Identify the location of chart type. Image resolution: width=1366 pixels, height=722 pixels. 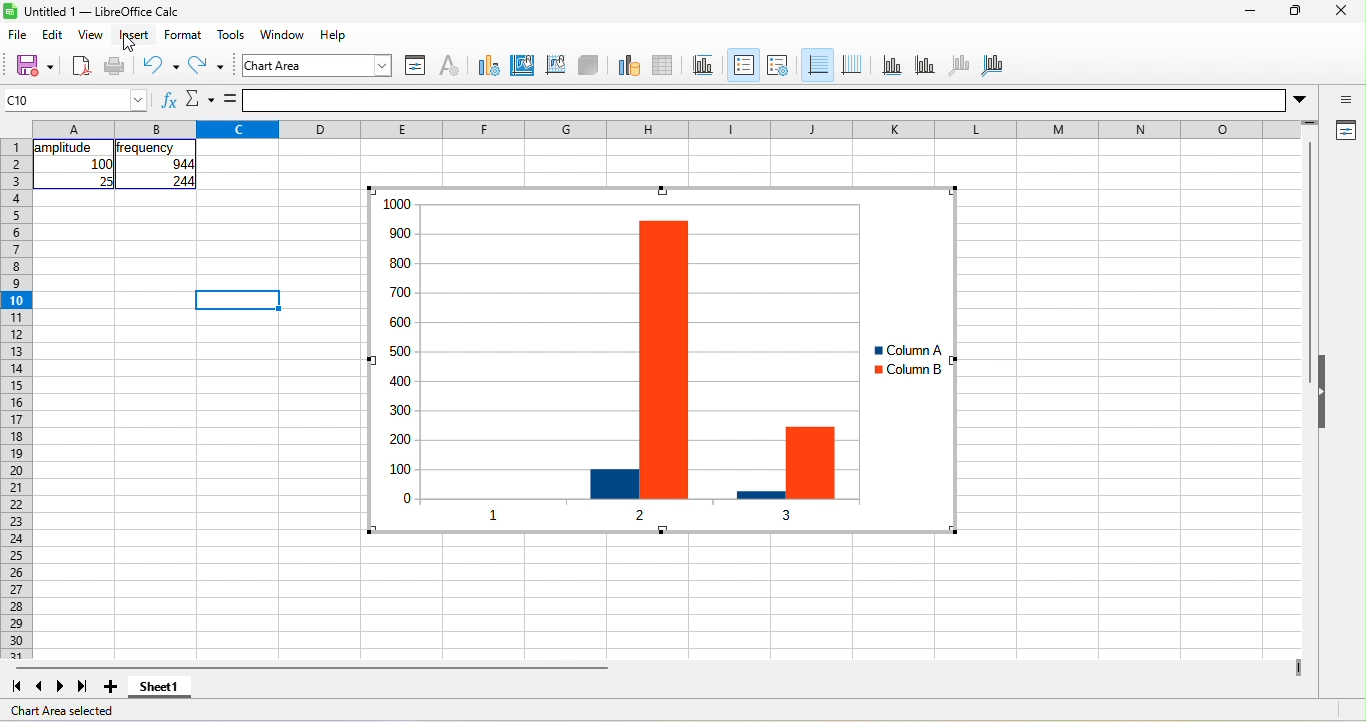
(485, 64).